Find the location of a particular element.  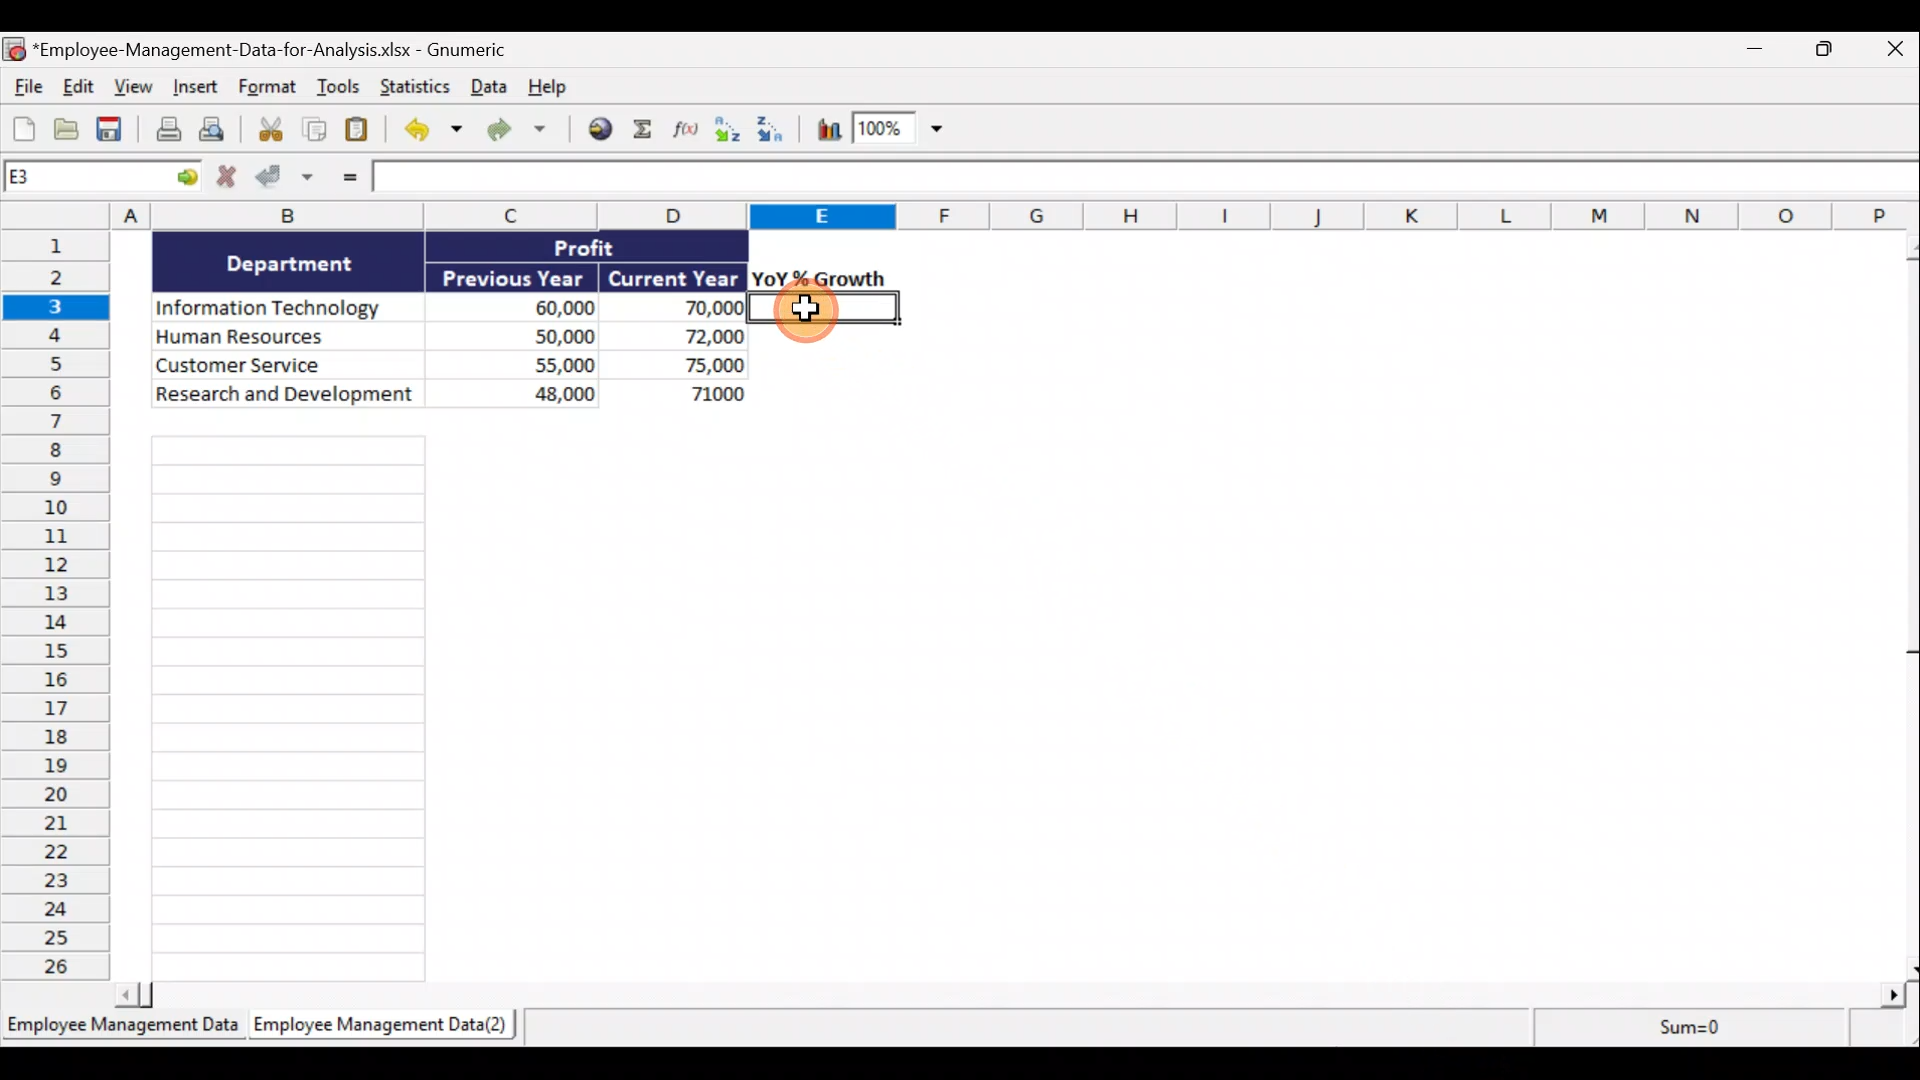

Undo last action is located at coordinates (429, 131).